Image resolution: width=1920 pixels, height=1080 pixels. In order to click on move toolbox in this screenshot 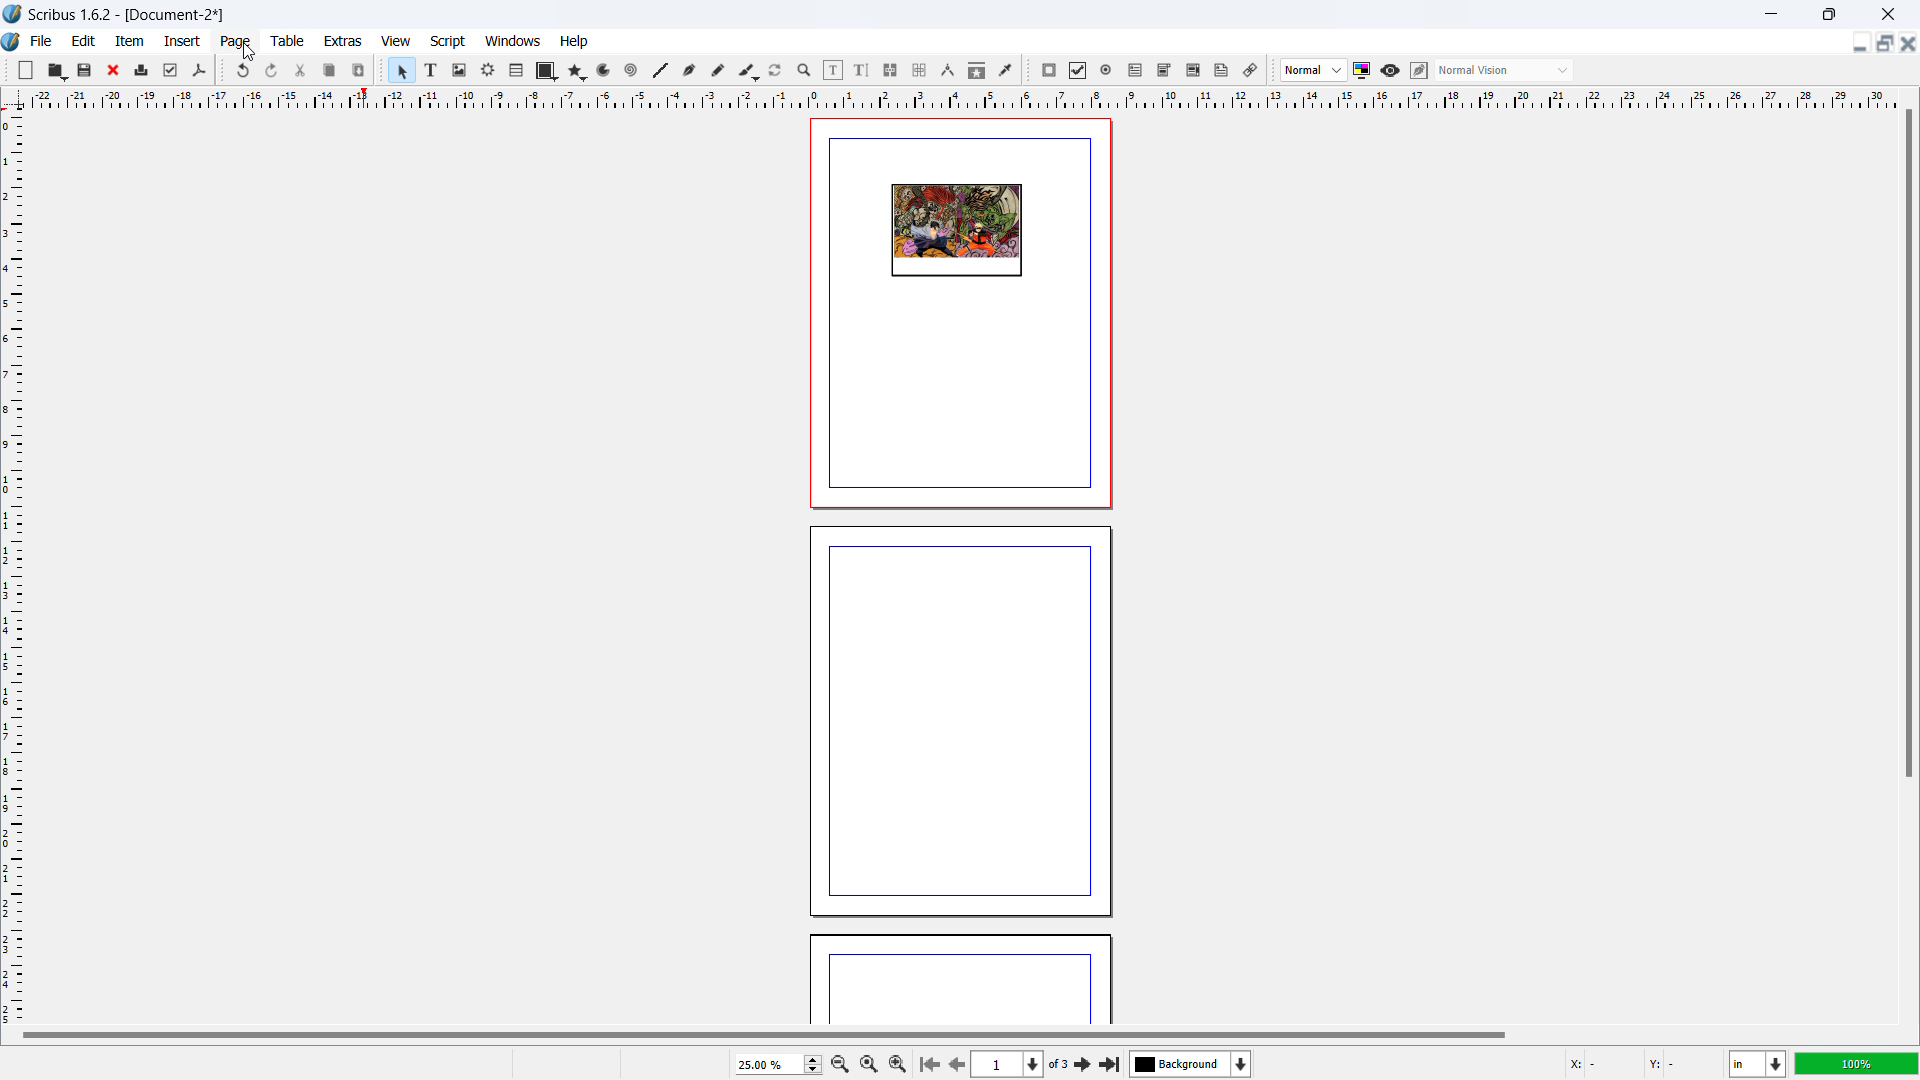, I will do `click(382, 68)`.